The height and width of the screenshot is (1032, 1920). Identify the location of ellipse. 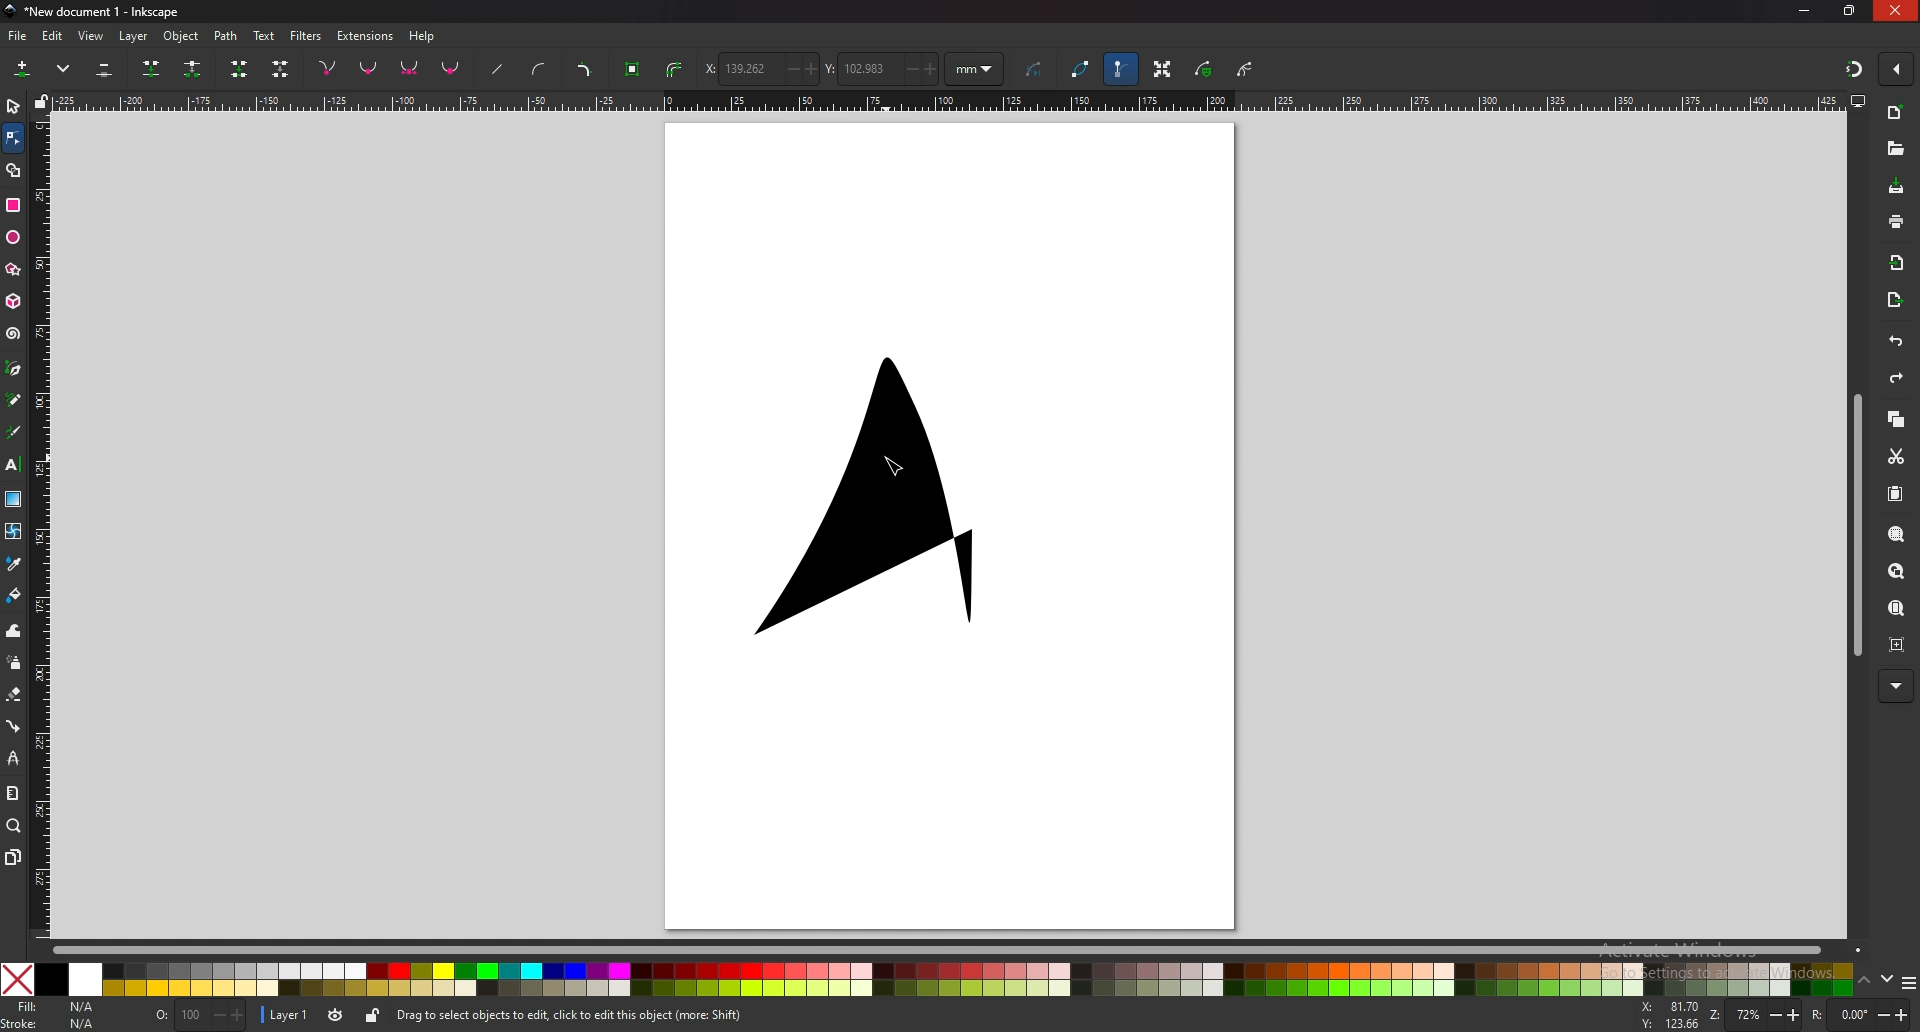
(14, 235).